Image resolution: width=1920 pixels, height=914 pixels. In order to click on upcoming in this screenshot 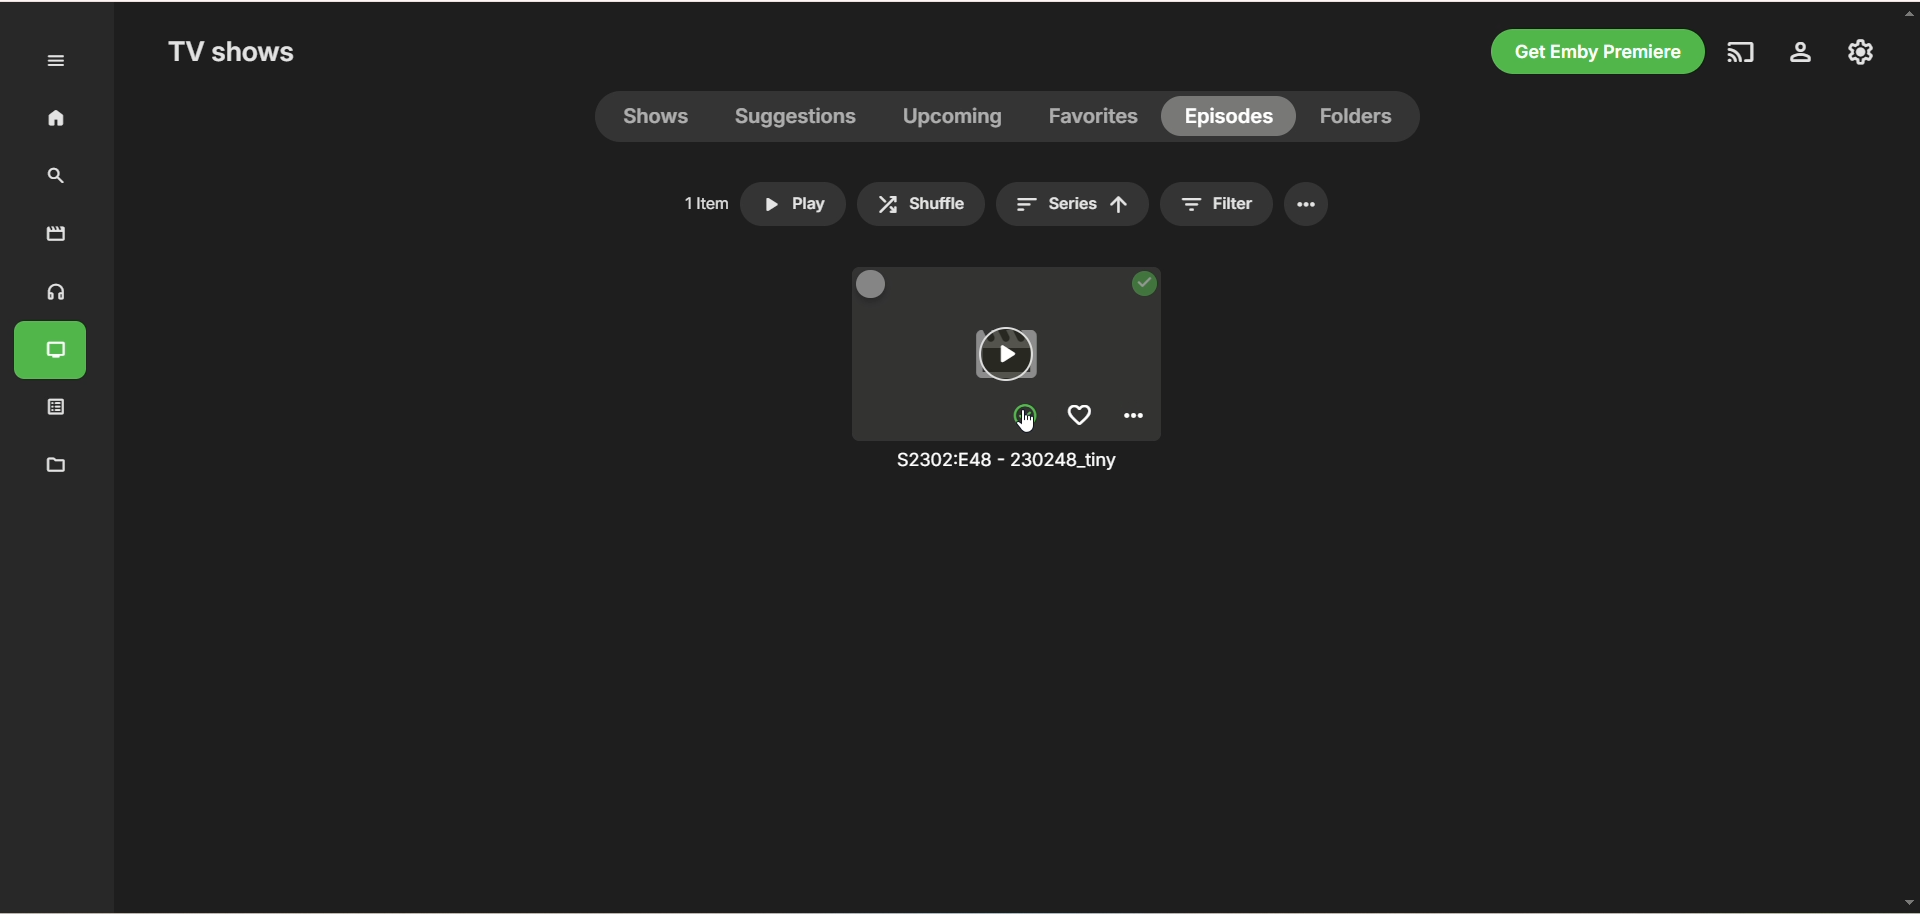, I will do `click(956, 119)`.